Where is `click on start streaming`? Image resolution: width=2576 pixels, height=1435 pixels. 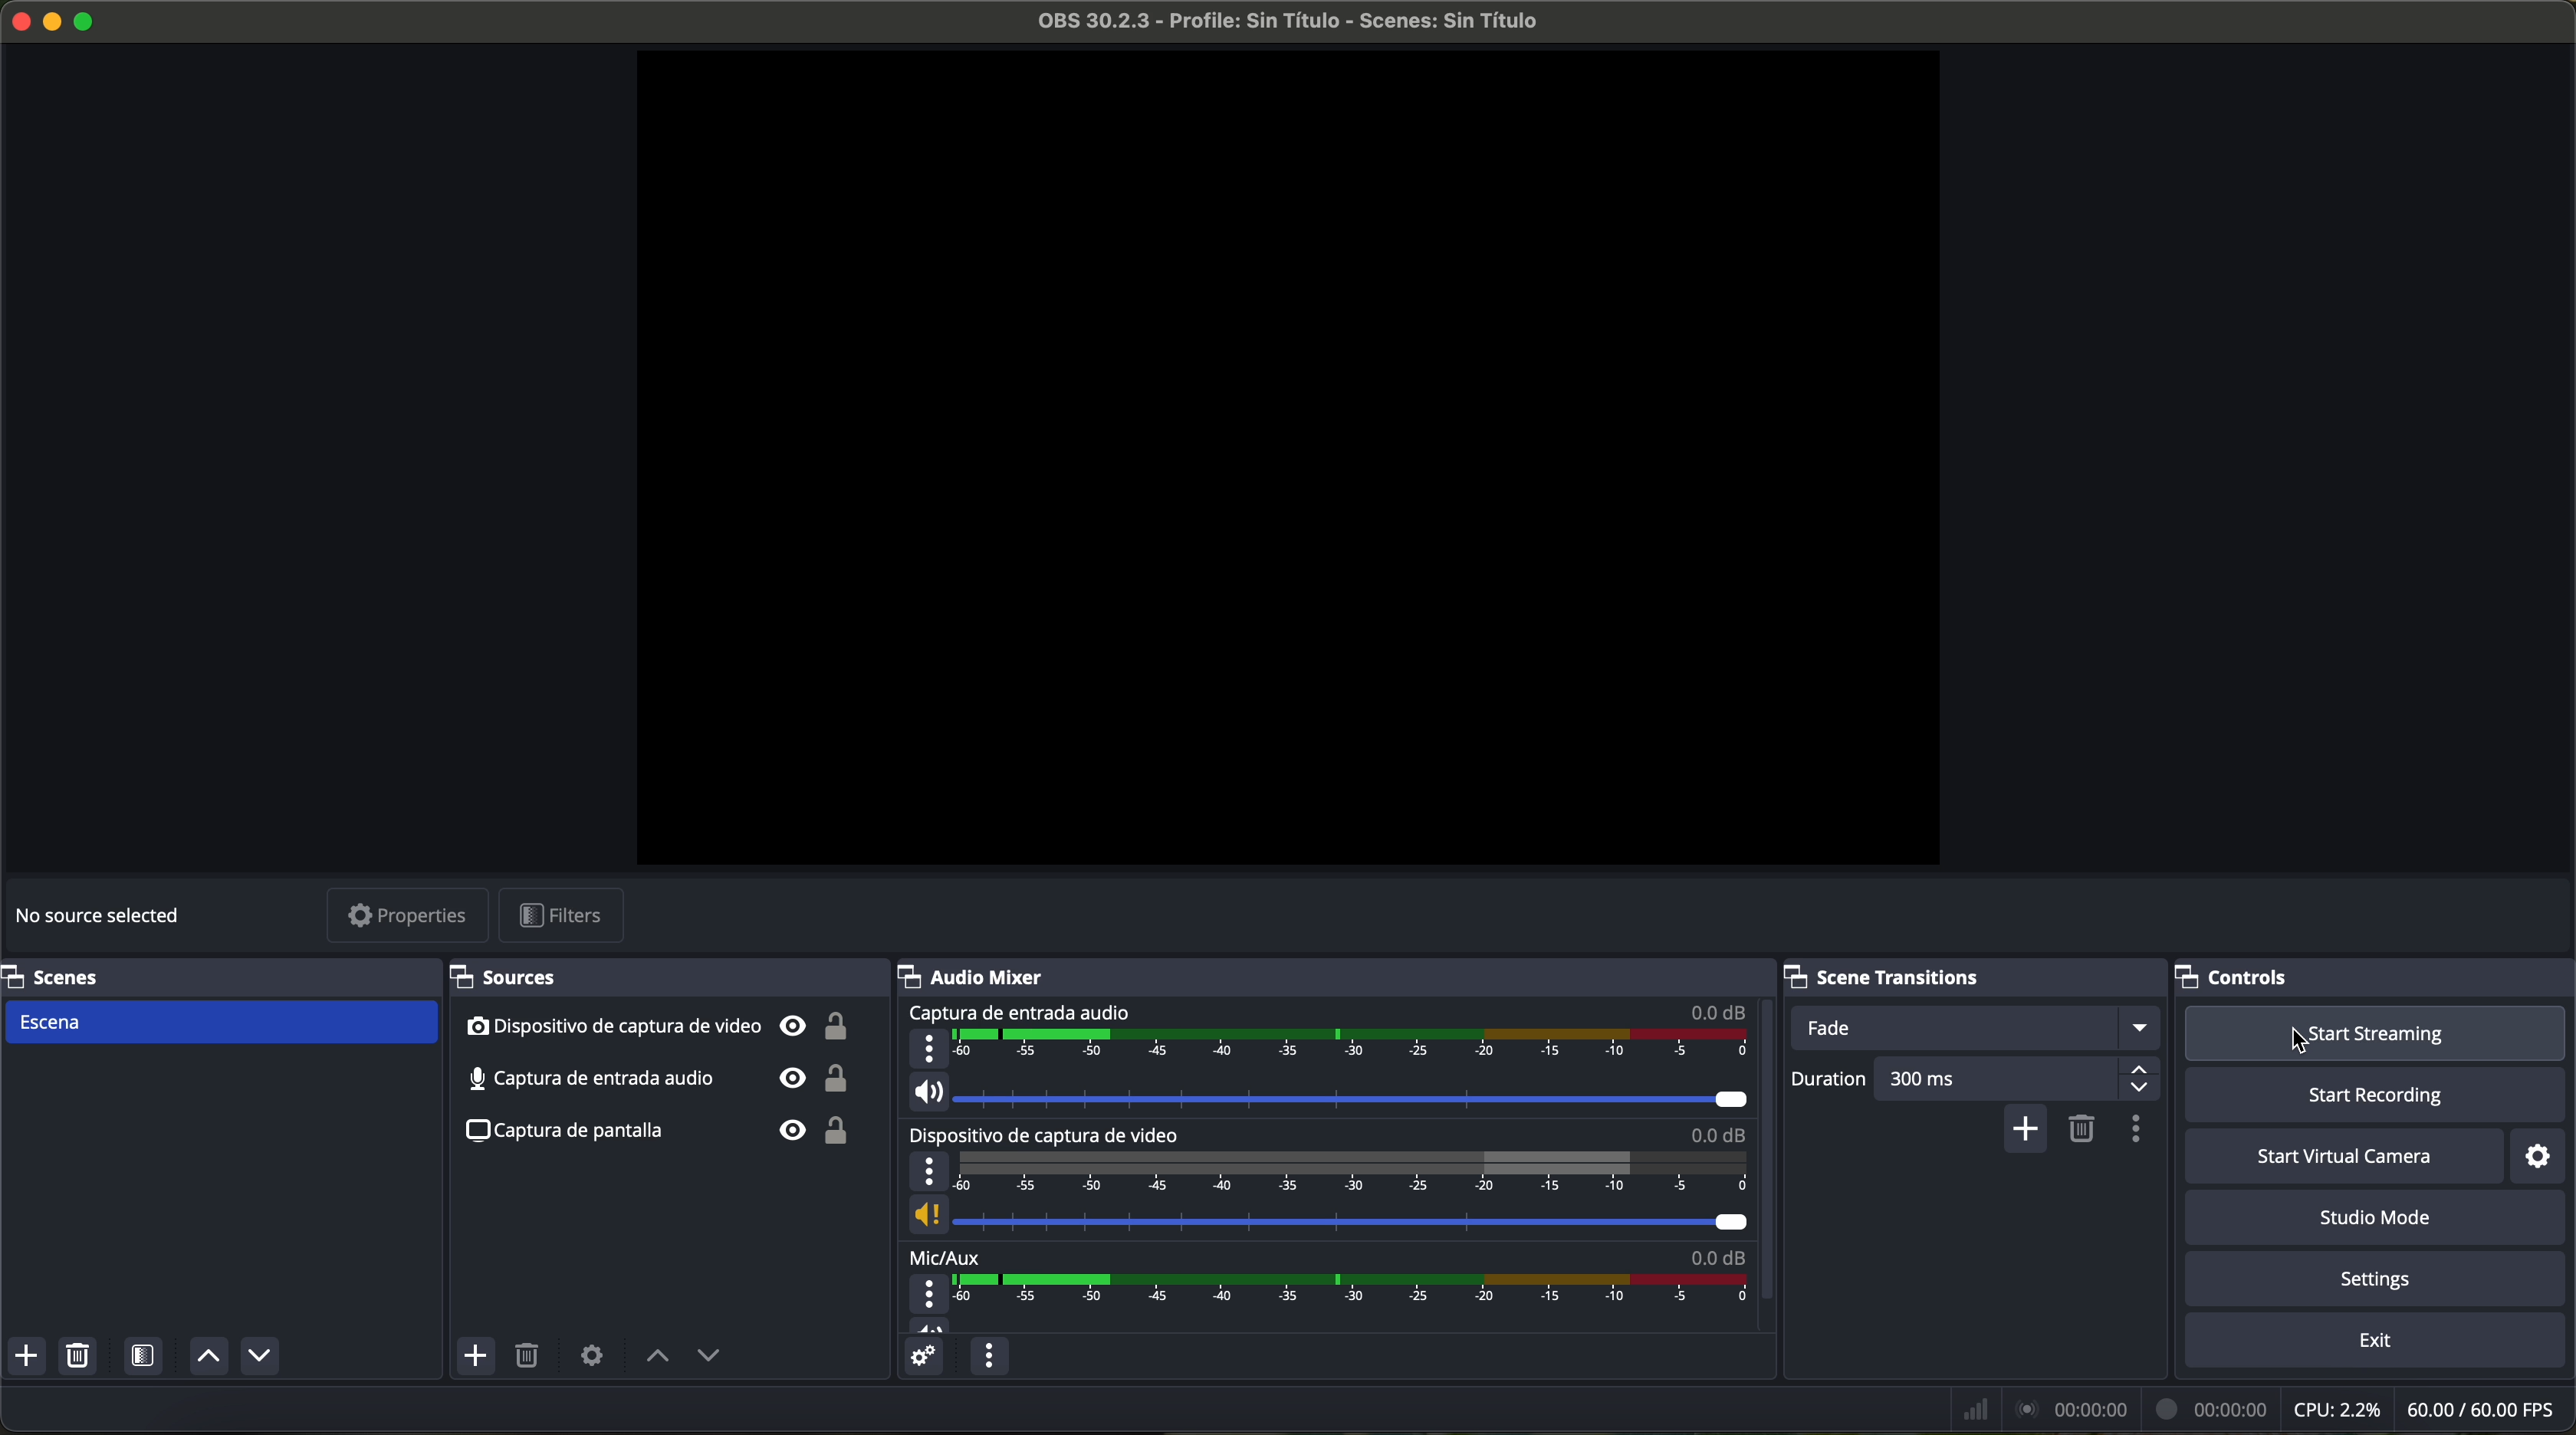
click on start streaming is located at coordinates (2376, 1035).